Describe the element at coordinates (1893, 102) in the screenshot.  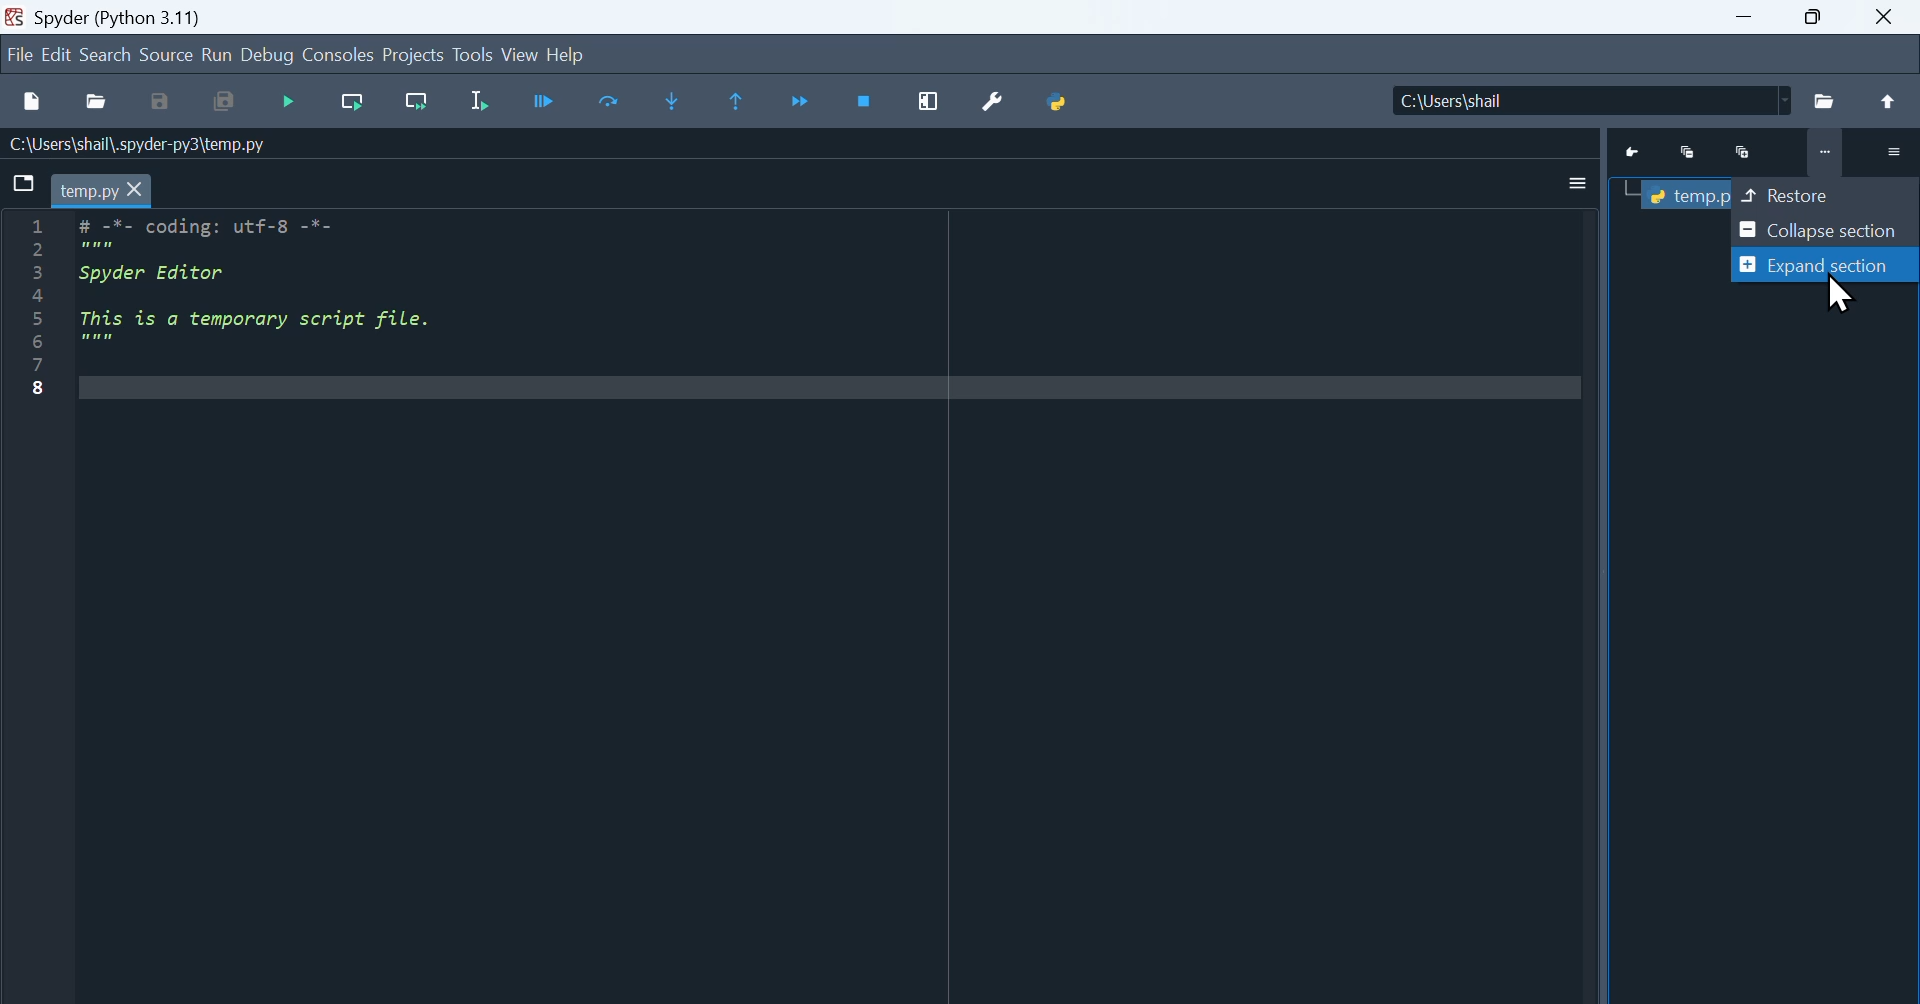
I see `Up to` at that location.